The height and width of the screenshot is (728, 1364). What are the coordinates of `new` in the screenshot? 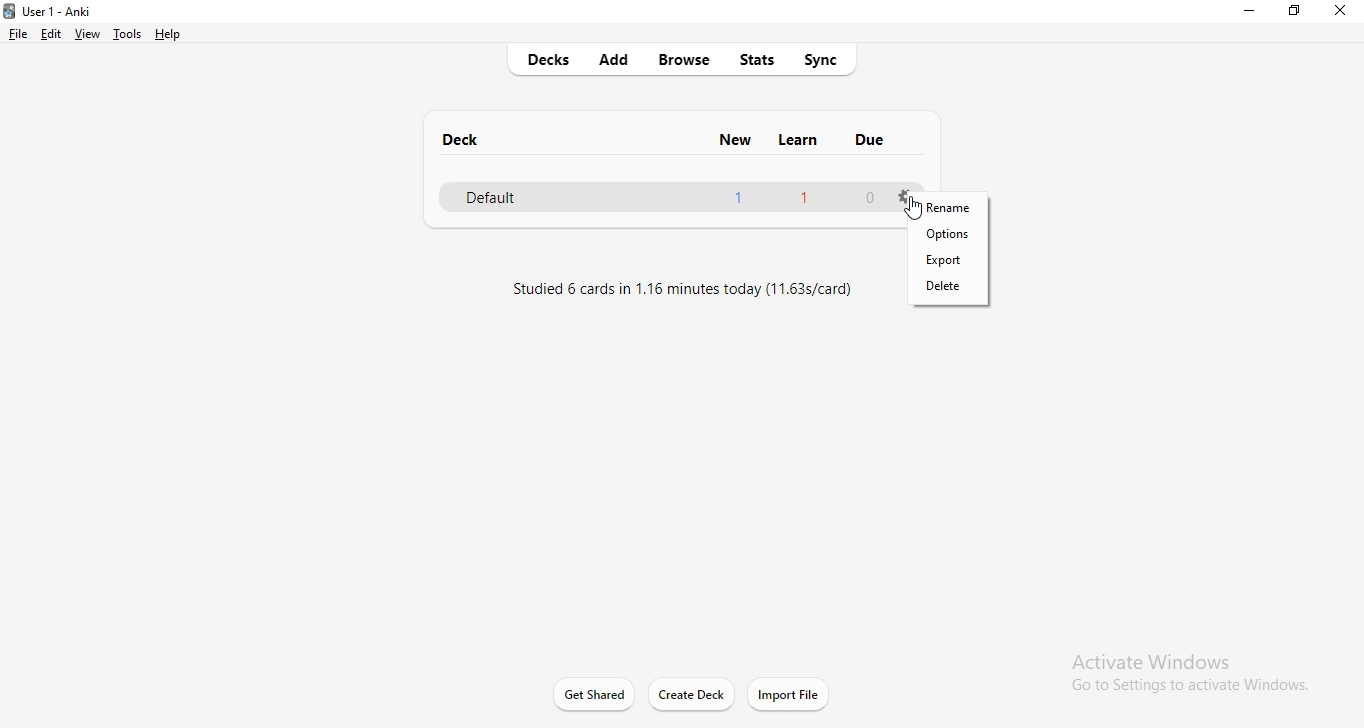 It's located at (739, 143).